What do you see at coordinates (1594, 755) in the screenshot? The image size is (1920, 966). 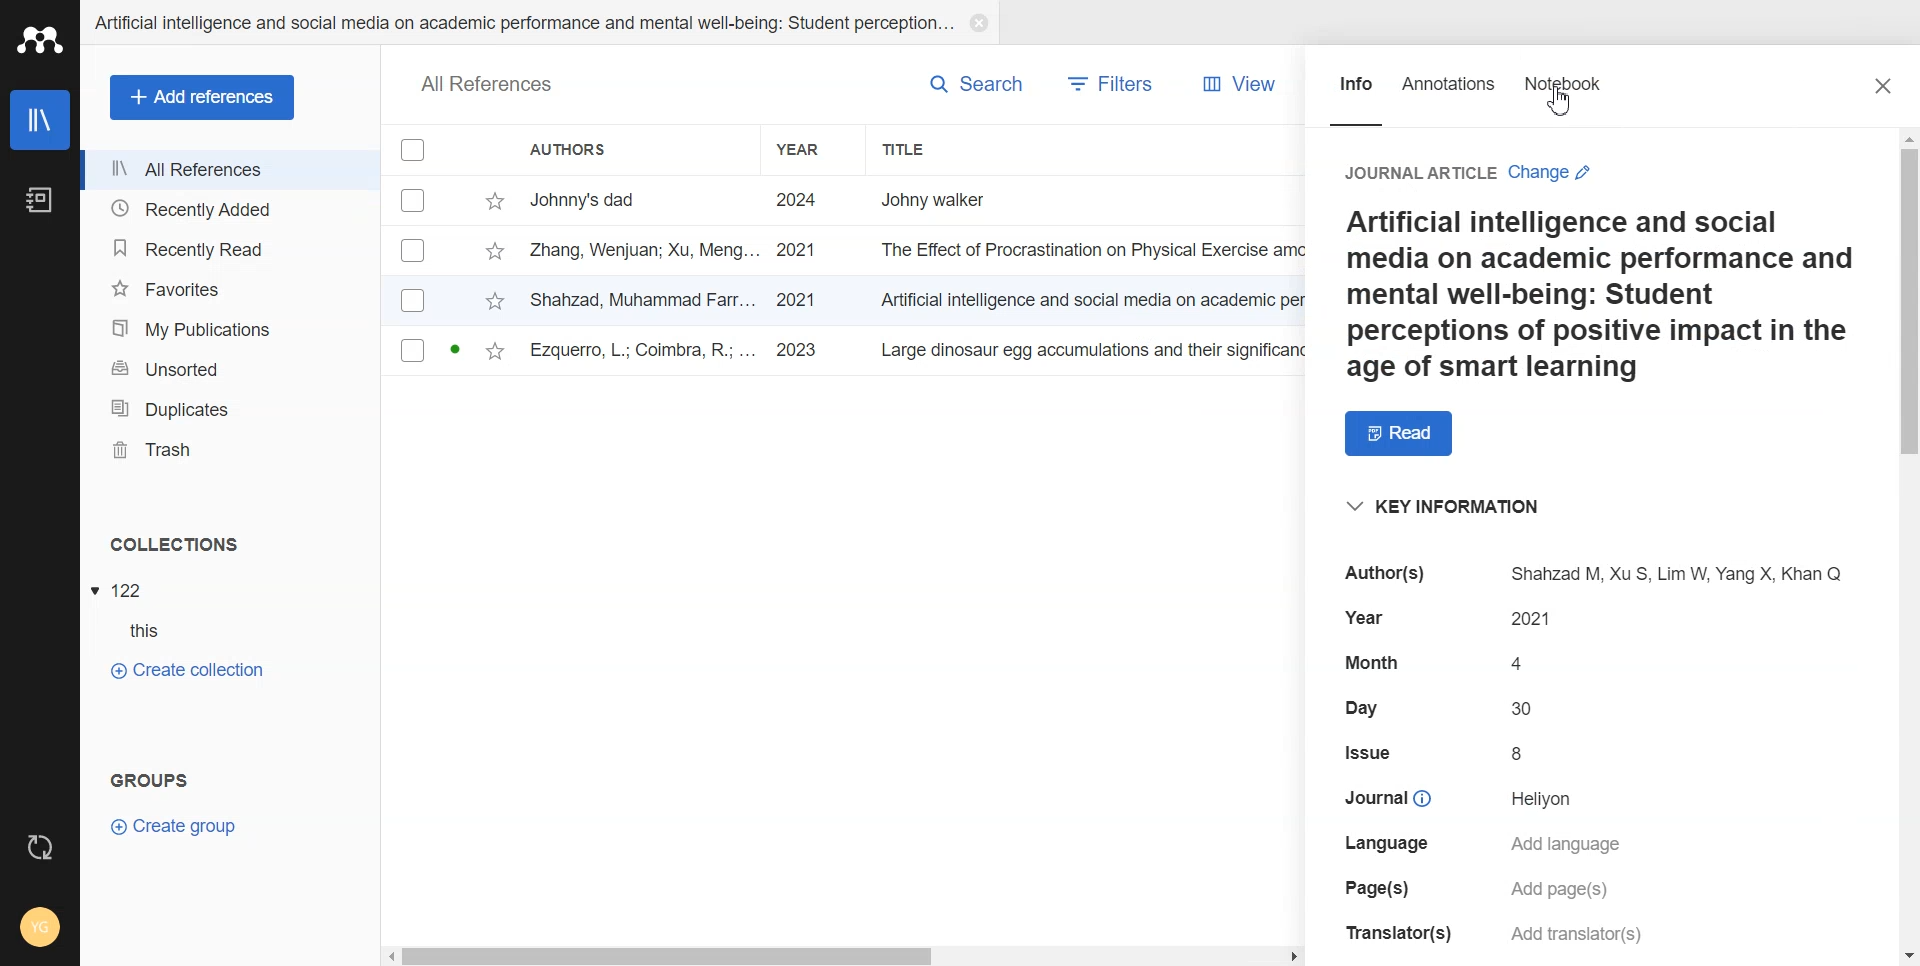 I see `details of selected file` at bounding box center [1594, 755].